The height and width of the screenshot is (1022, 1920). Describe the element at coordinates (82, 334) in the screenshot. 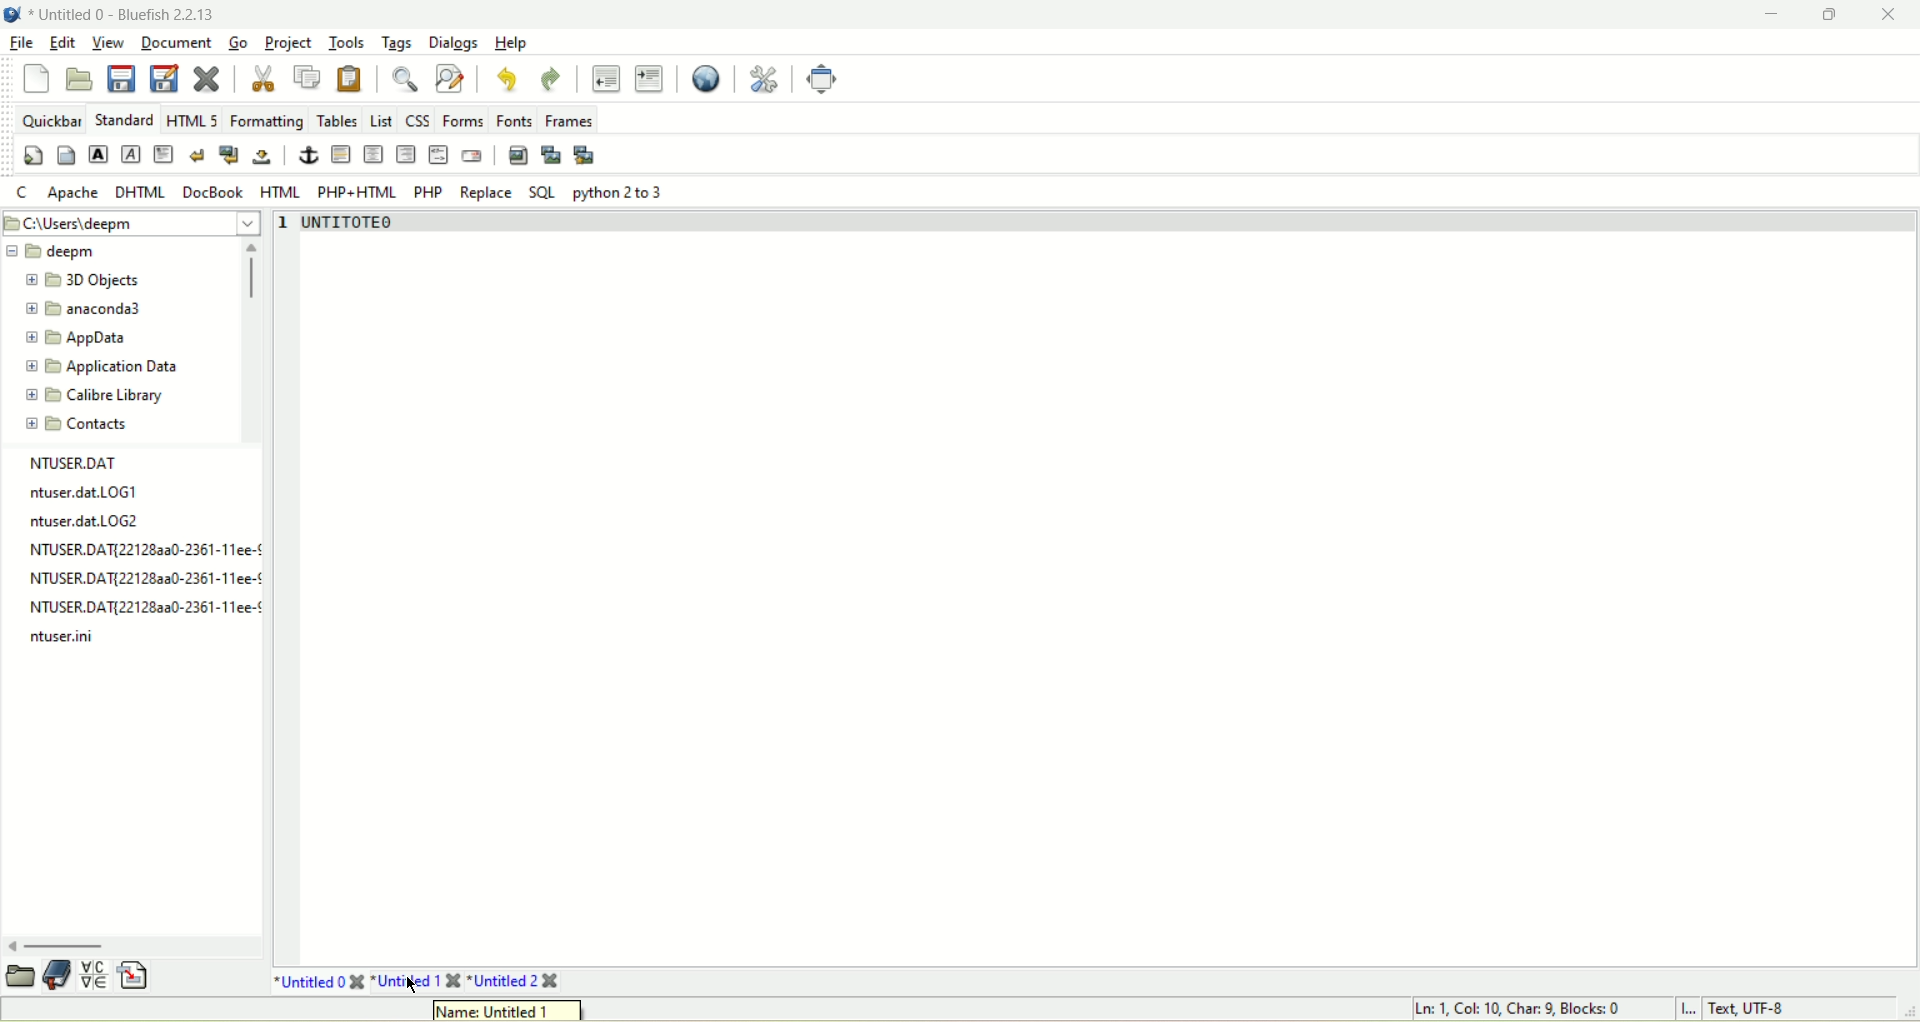

I see `appdata` at that location.